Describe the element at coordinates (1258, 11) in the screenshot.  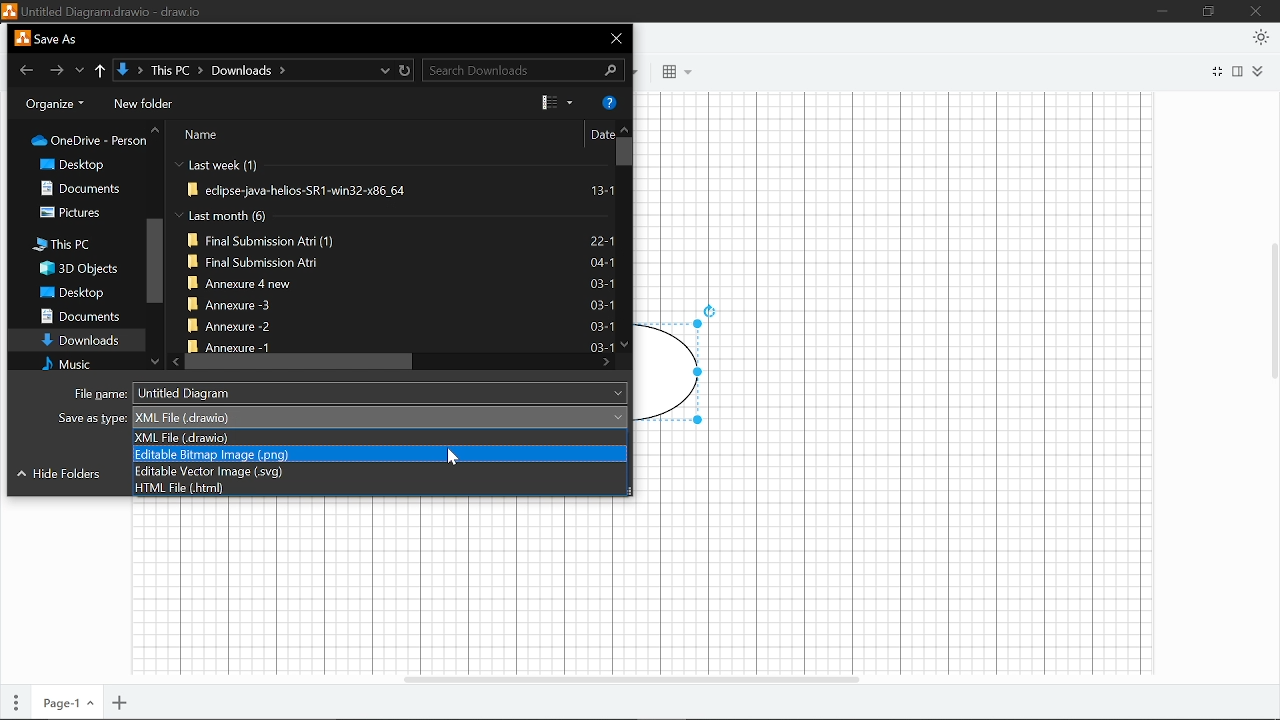
I see `close` at that location.